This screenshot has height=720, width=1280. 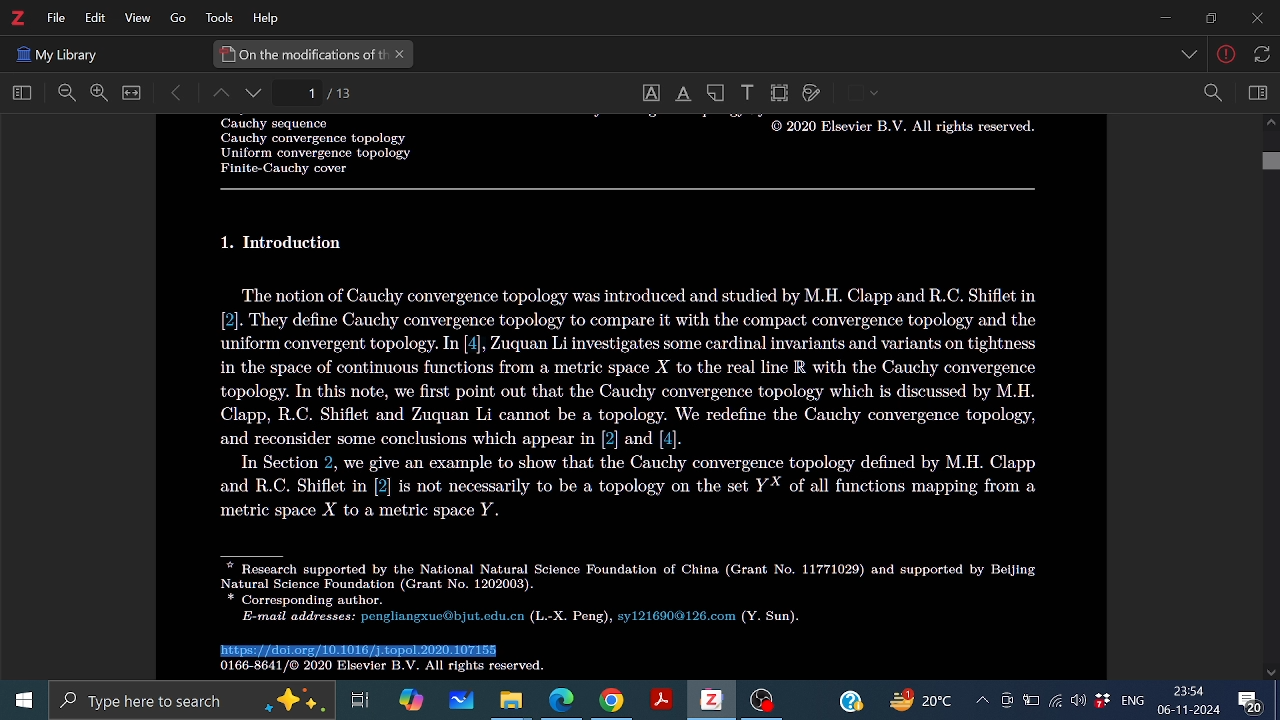 What do you see at coordinates (660, 701) in the screenshot?
I see `Adobe reader` at bounding box center [660, 701].